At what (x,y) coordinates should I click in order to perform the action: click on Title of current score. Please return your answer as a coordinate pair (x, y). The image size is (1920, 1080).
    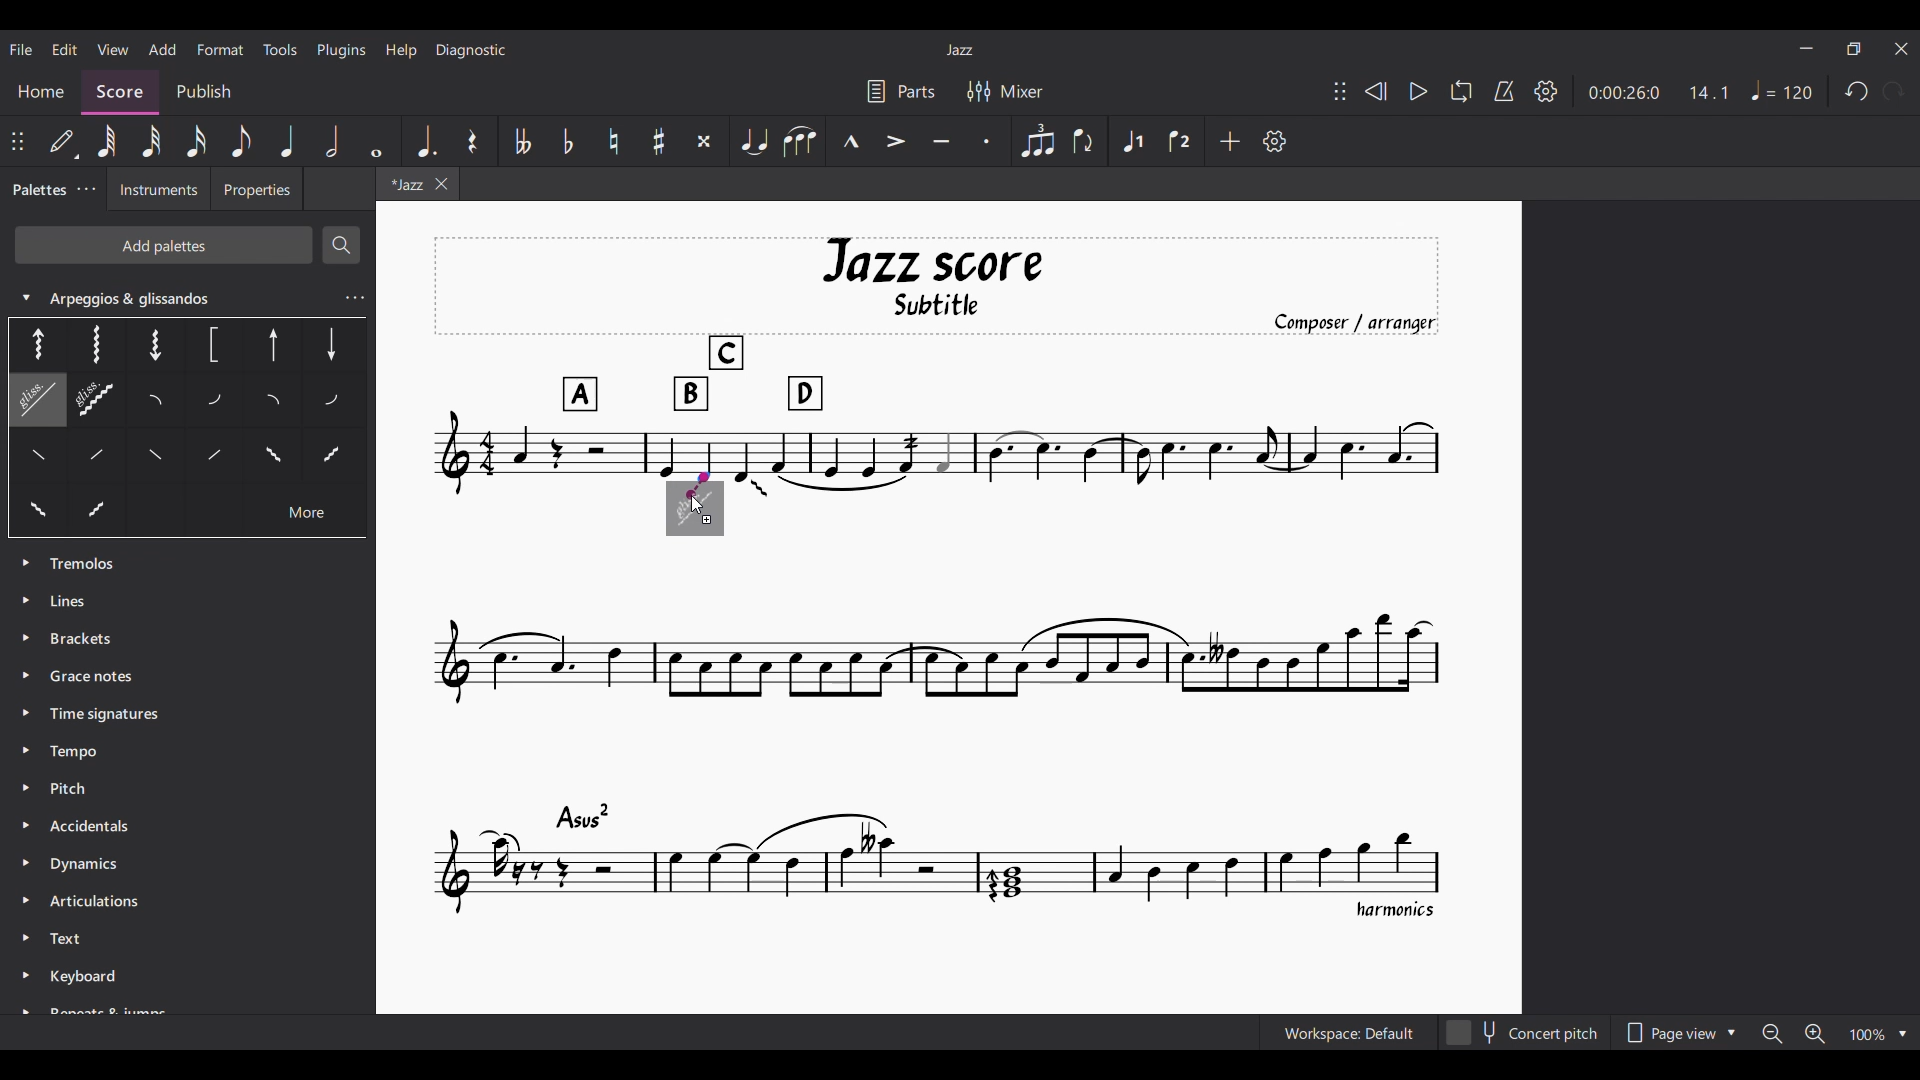
    Looking at the image, I should click on (958, 50).